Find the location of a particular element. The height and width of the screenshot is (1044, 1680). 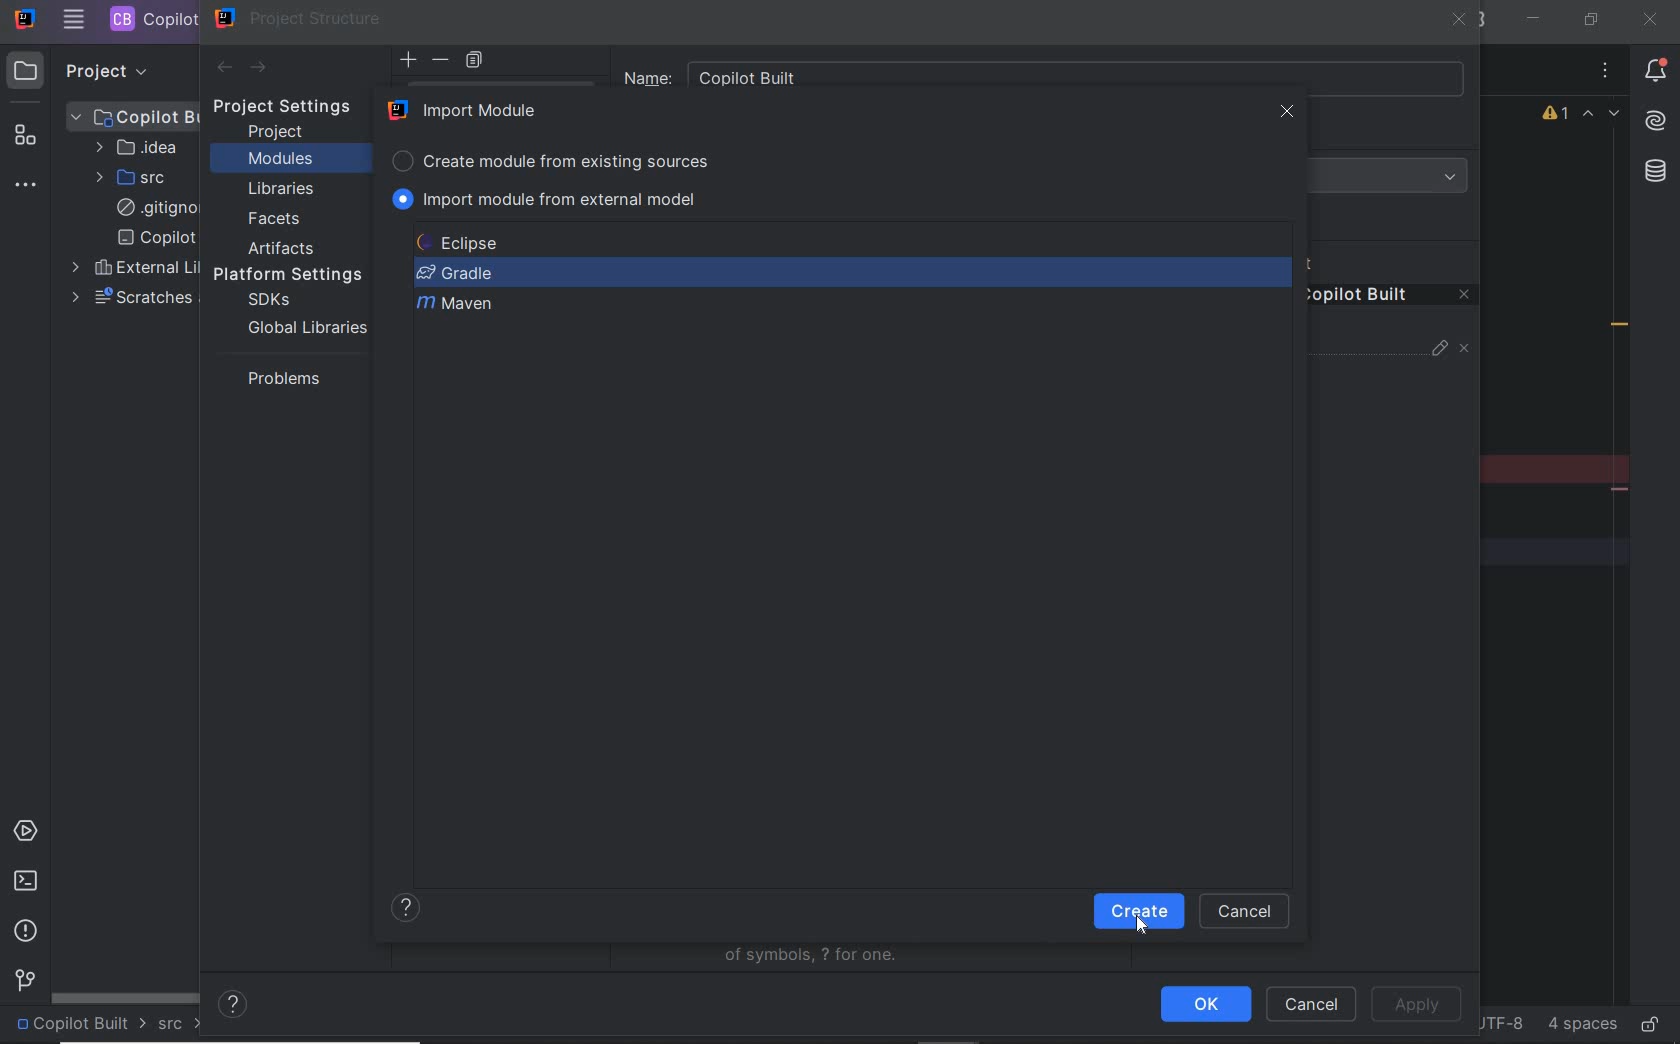

unmark source is located at coordinates (1468, 349).